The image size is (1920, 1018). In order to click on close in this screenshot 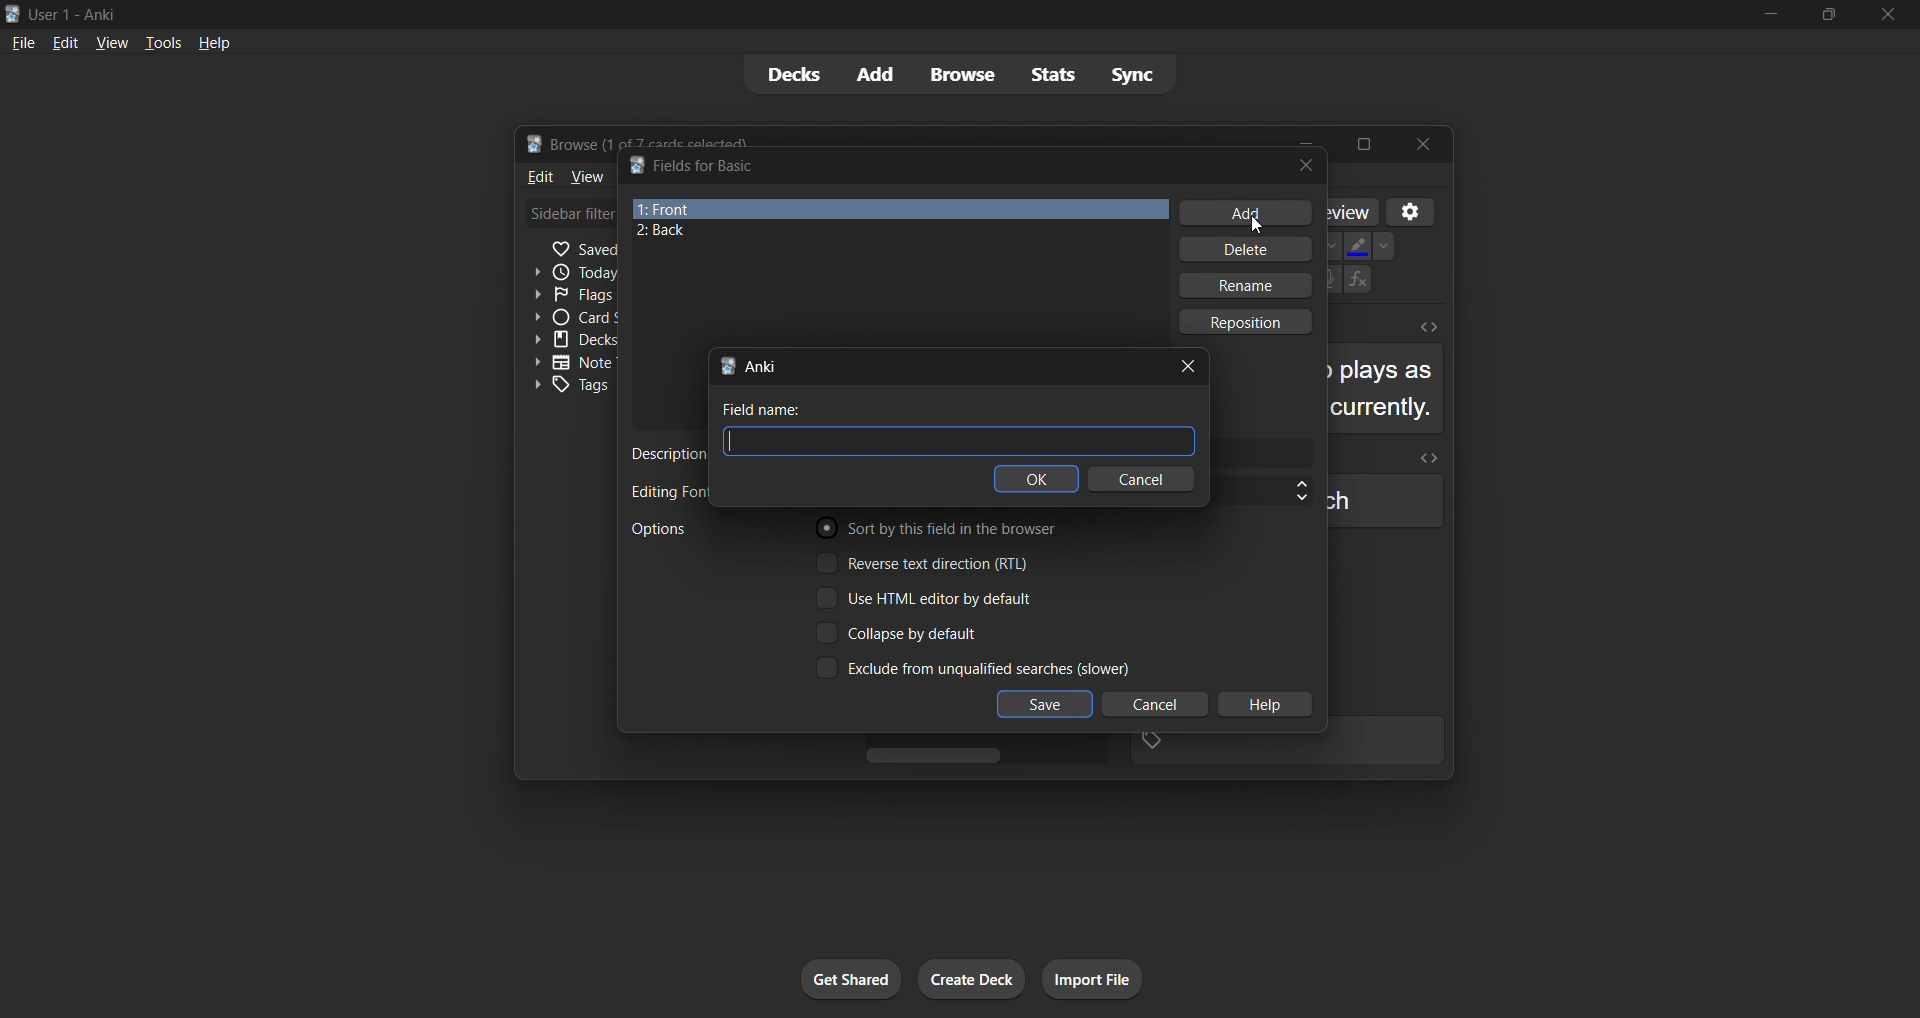, I will do `click(1303, 165)`.